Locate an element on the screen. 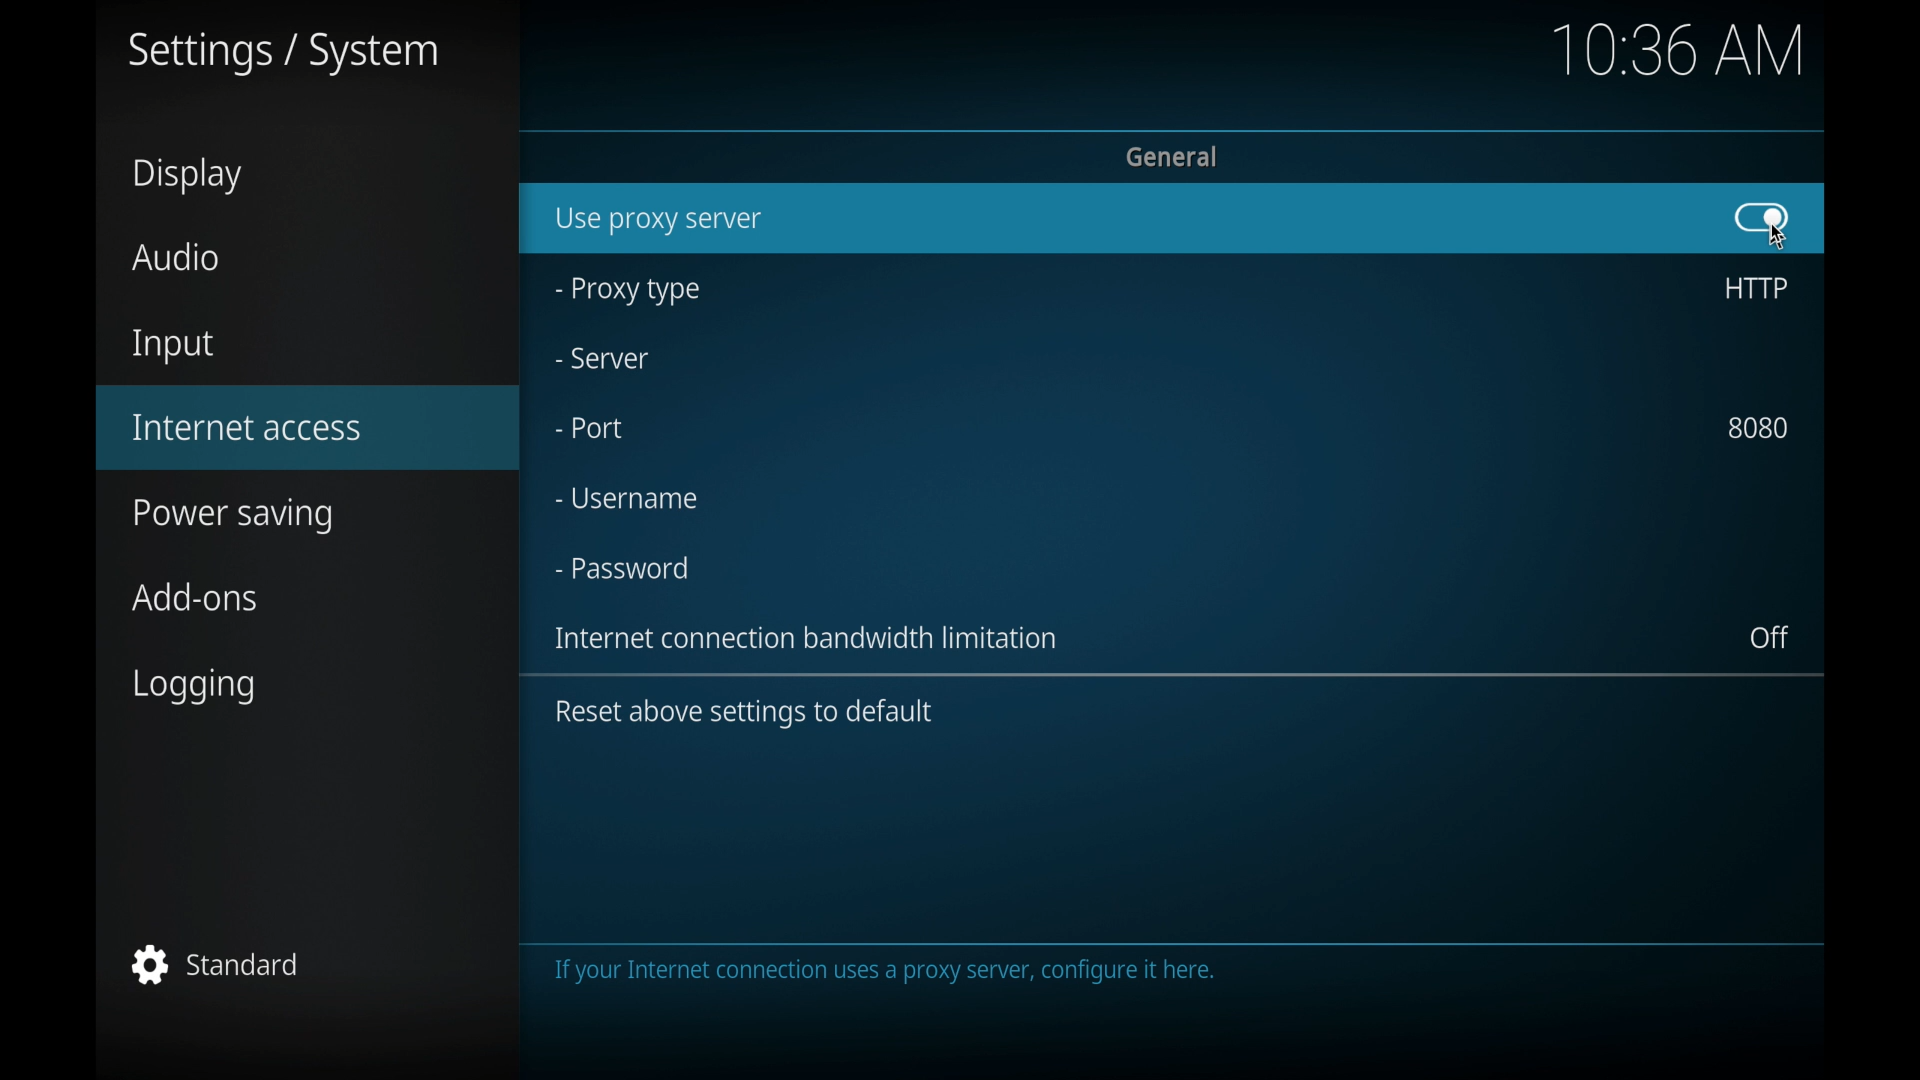 Image resolution: width=1920 pixels, height=1080 pixels. info is located at coordinates (810, 638).